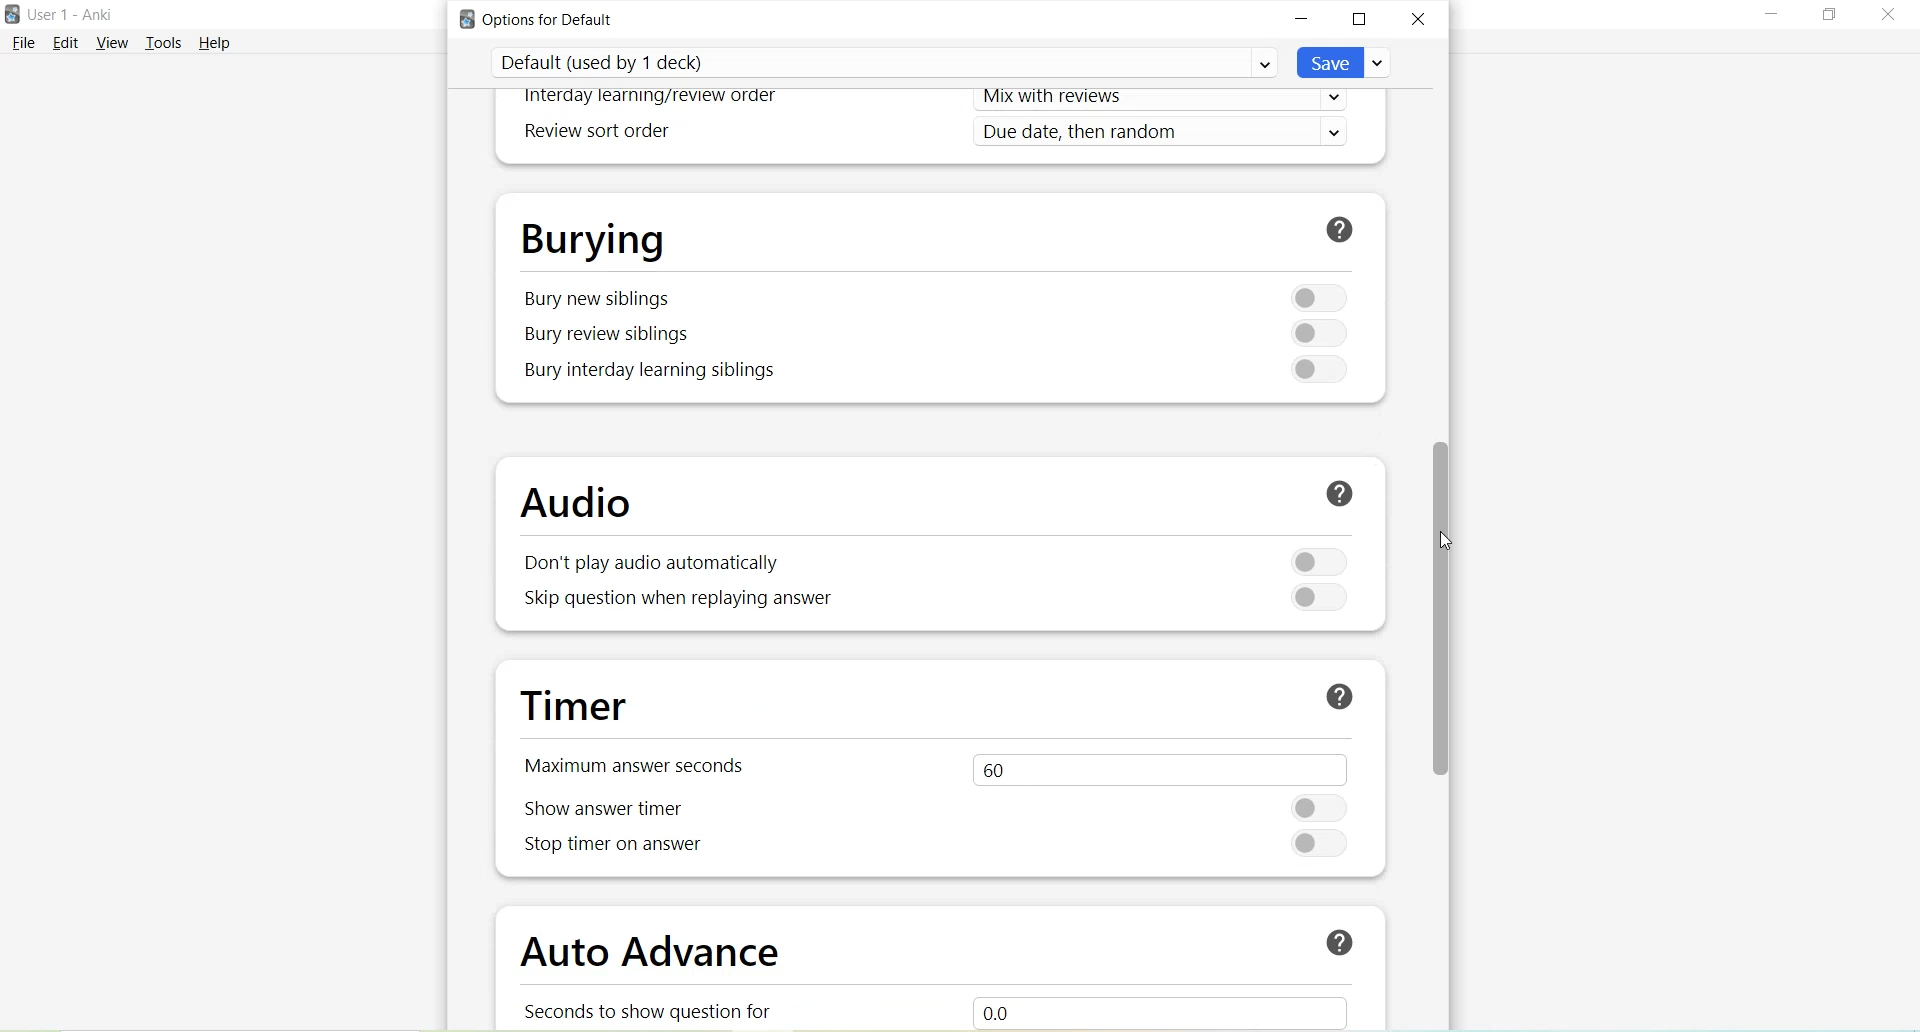 The image size is (1920, 1032). I want to click on 60, so click(1155, 767).